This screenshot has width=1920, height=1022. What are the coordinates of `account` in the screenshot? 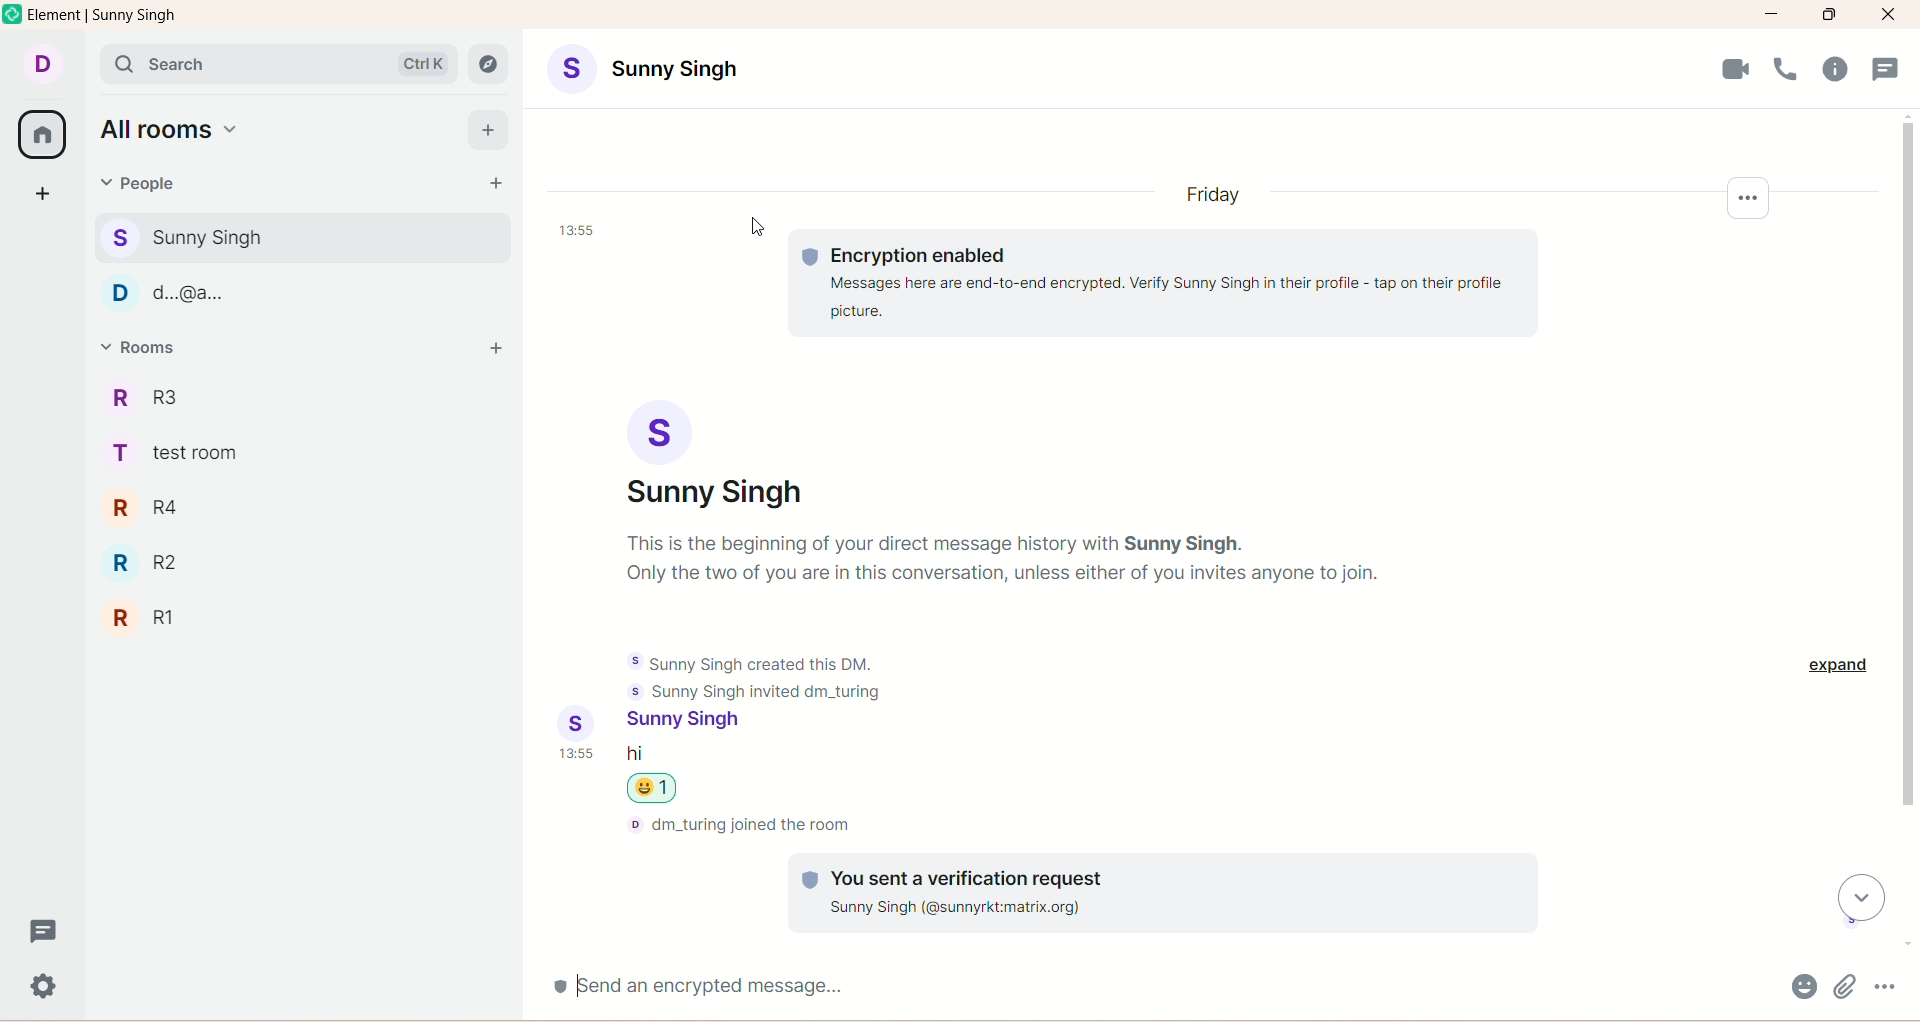 It's located at (41, 65).